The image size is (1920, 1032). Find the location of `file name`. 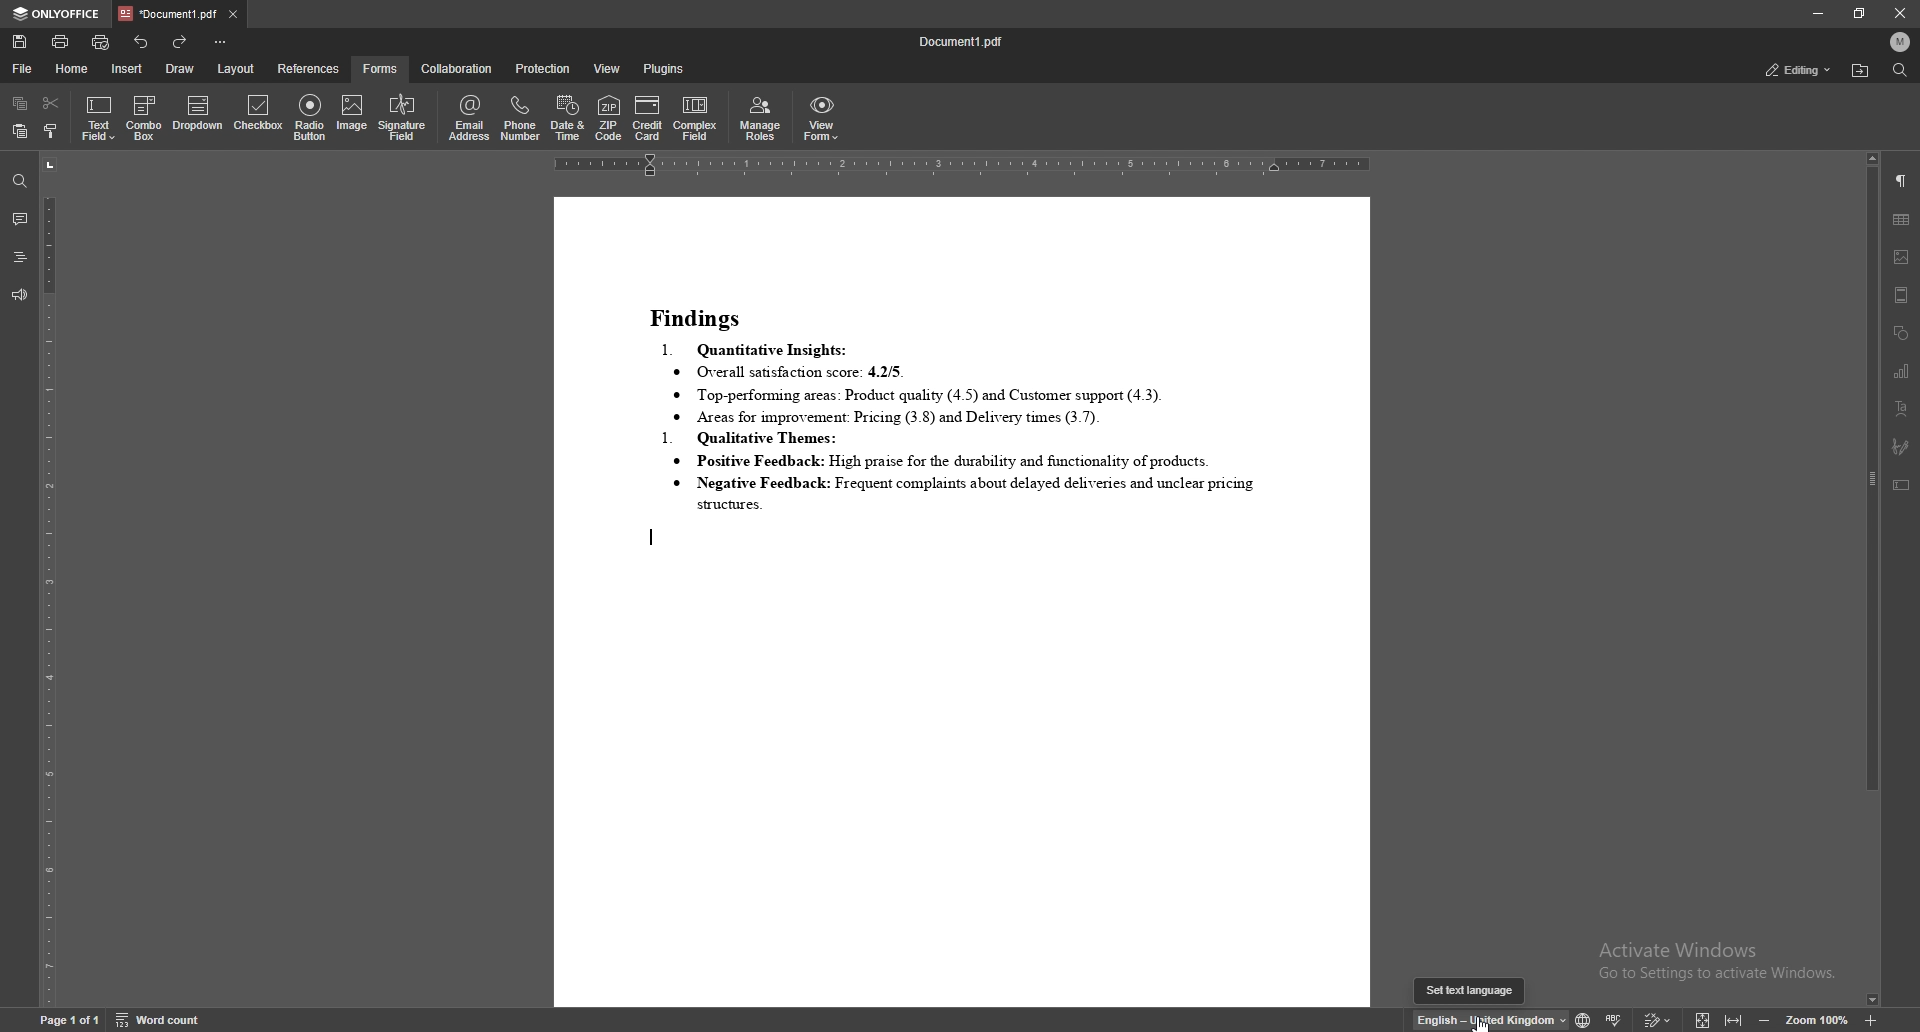

file name is located at coordinates (963, 44).